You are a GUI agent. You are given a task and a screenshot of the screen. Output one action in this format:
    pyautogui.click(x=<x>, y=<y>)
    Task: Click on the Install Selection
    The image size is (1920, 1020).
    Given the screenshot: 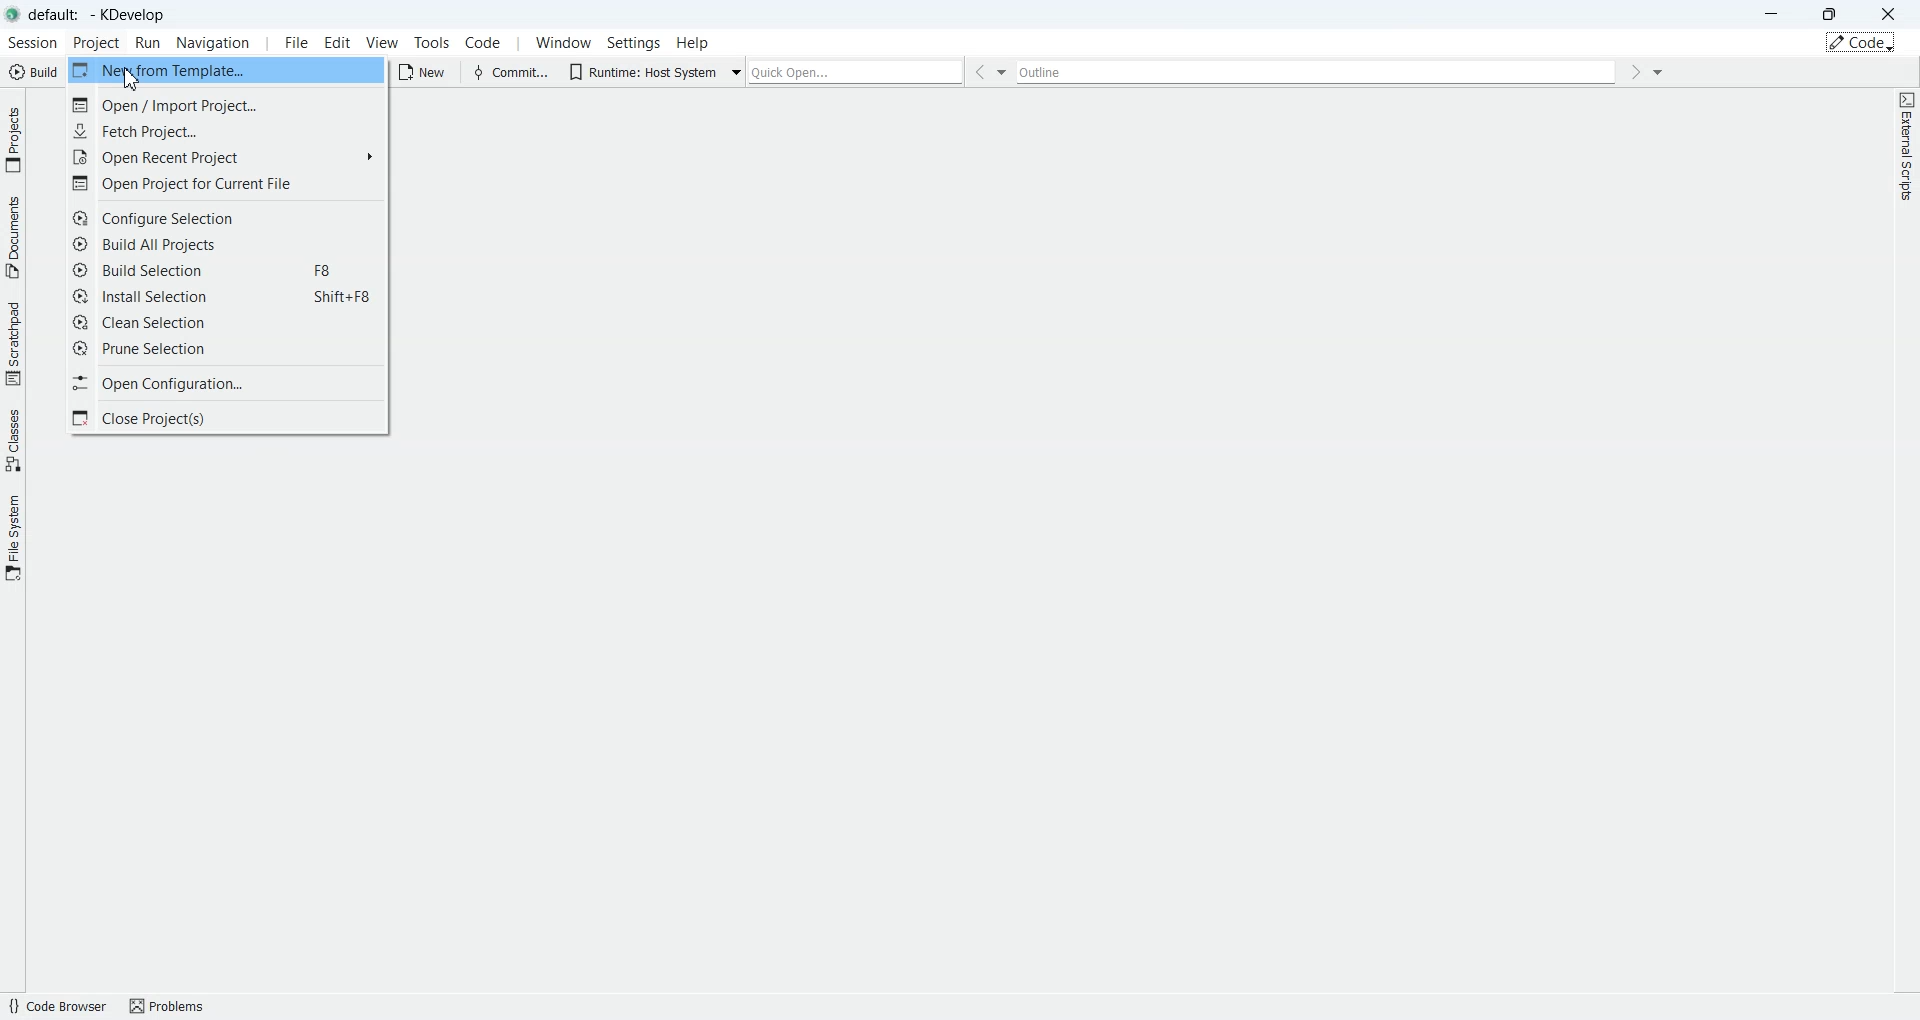 What is the action you would take?
    pyautogui.click(x=227, y=297)
    